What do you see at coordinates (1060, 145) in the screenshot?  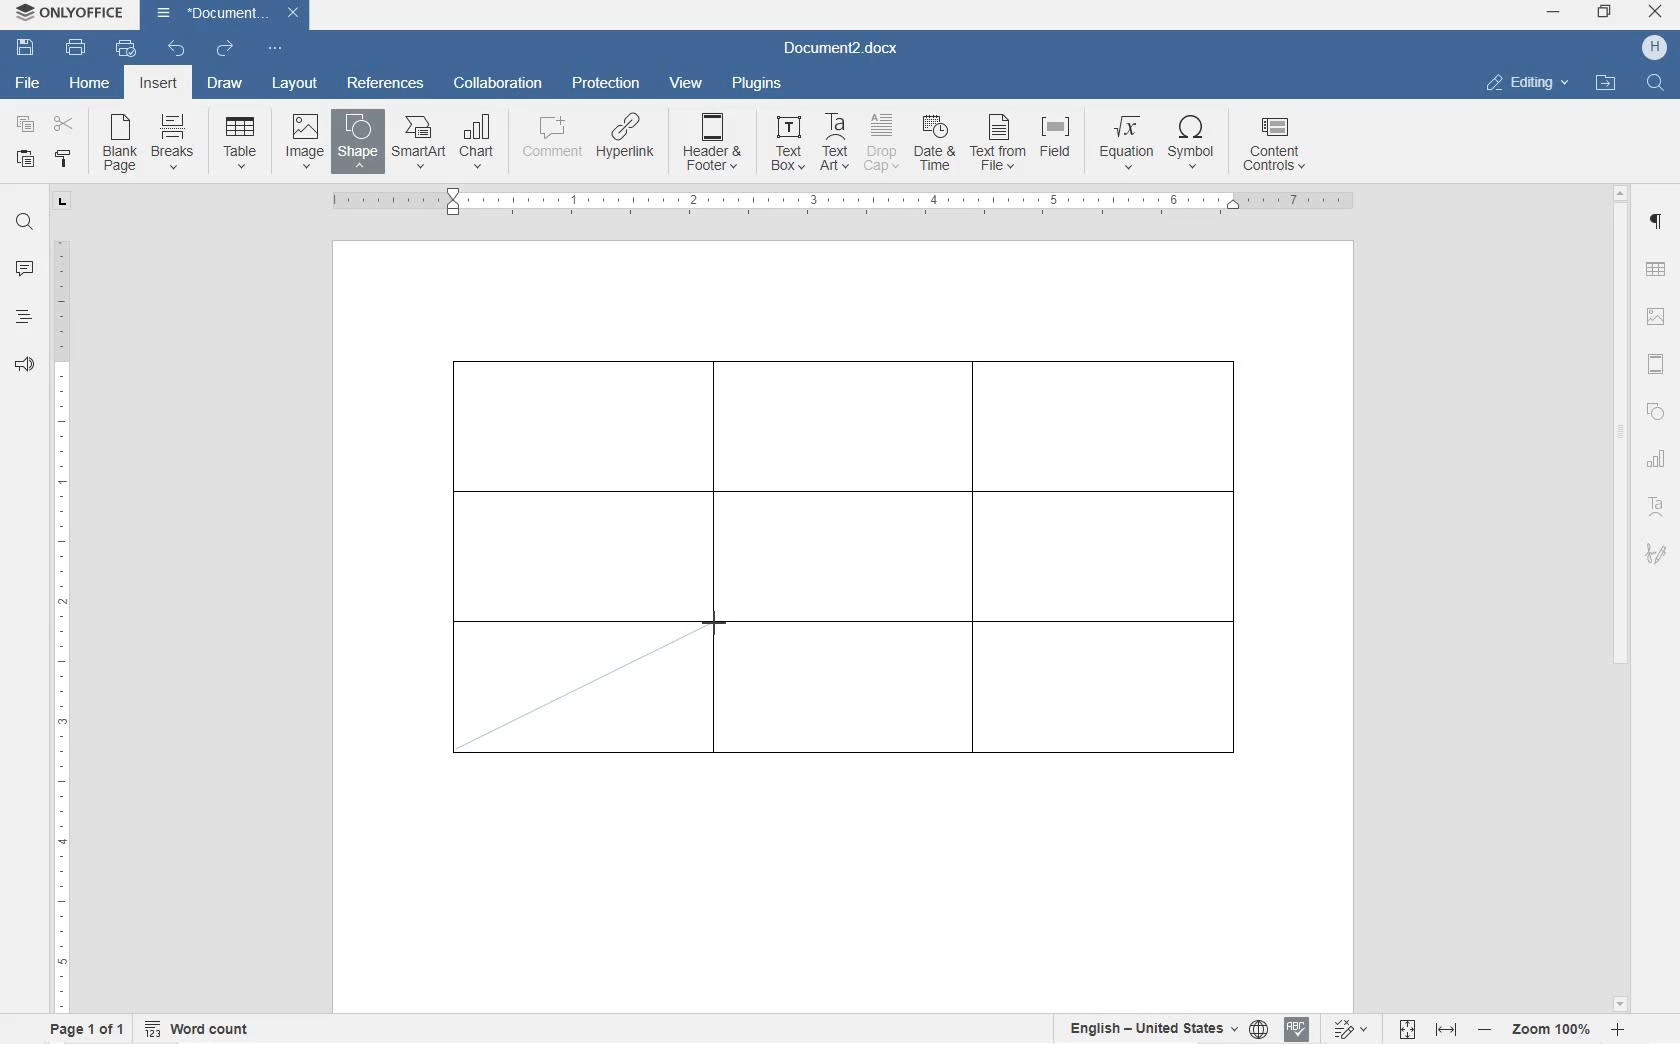 I see `FIELD` at bounding box center [1060, 145].